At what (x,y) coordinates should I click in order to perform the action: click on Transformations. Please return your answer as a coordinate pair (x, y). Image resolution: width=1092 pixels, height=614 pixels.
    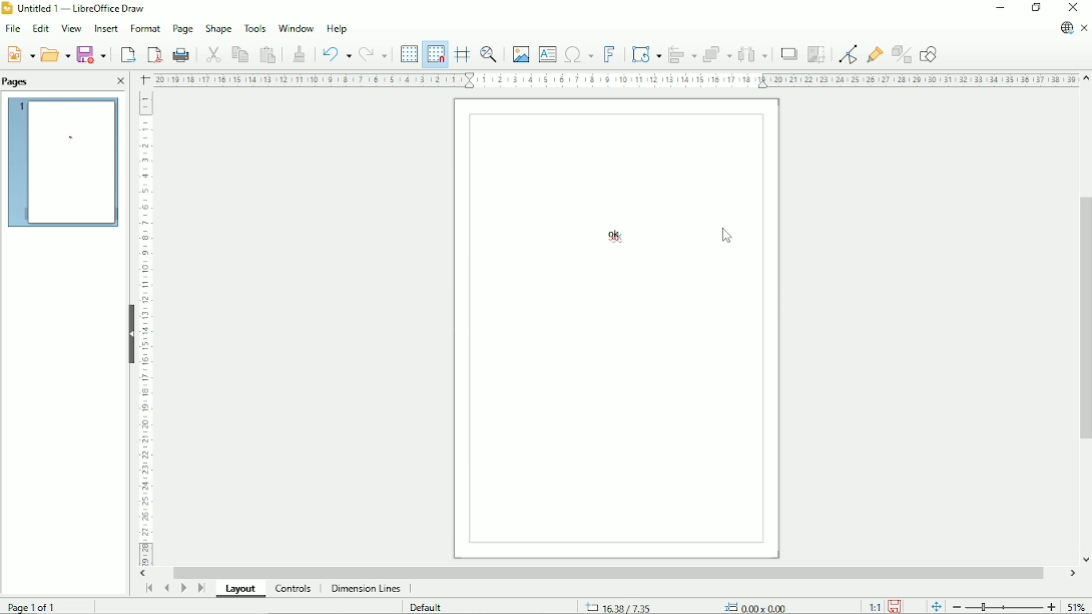
    Looking at the image, I should click on (646, 55).